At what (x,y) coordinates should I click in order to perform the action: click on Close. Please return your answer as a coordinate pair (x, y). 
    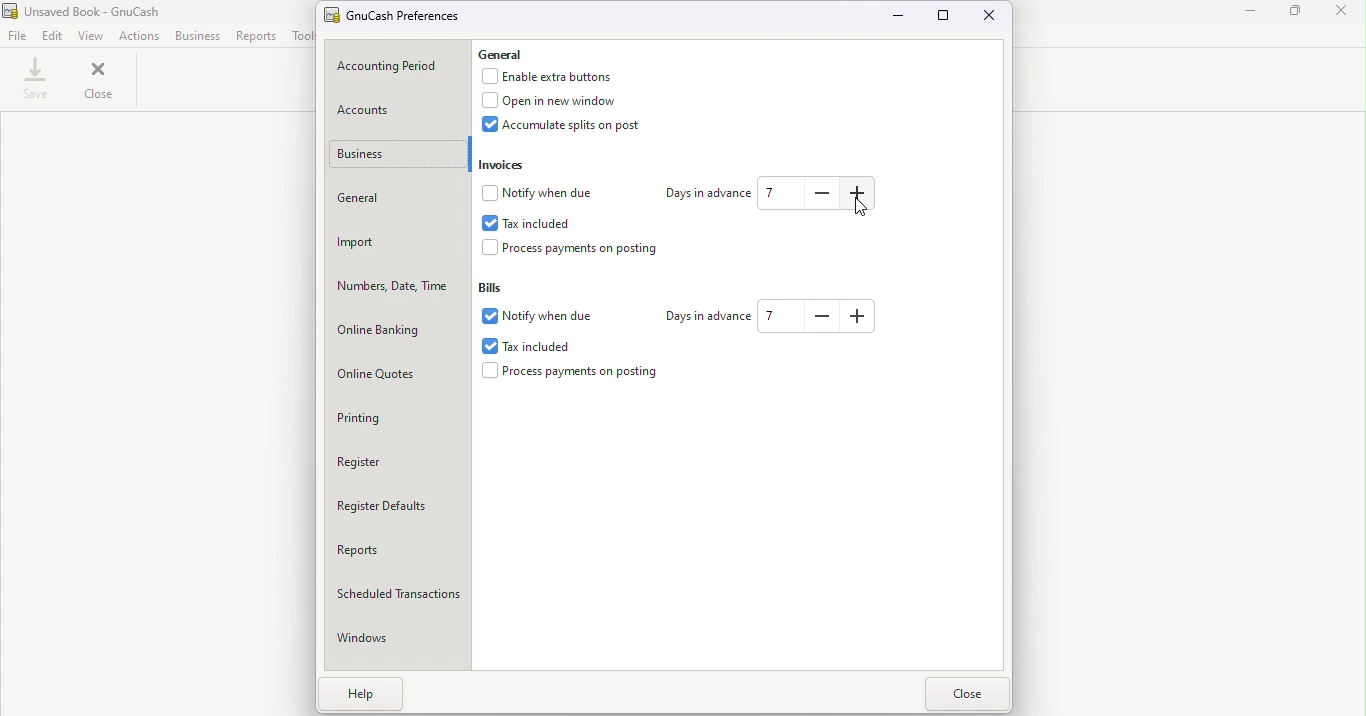
    Looking at the image, I should click on (991, 17).